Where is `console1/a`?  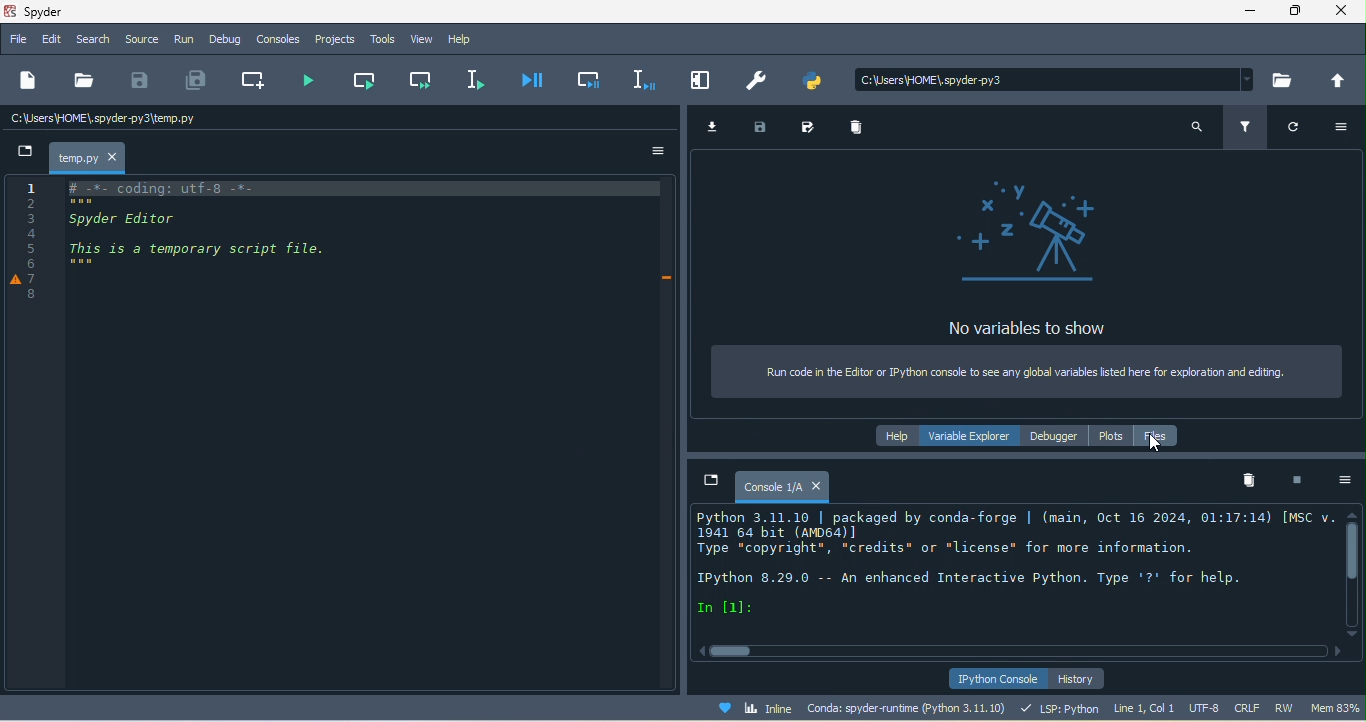 console1/a is located at coordinates (767, 483).